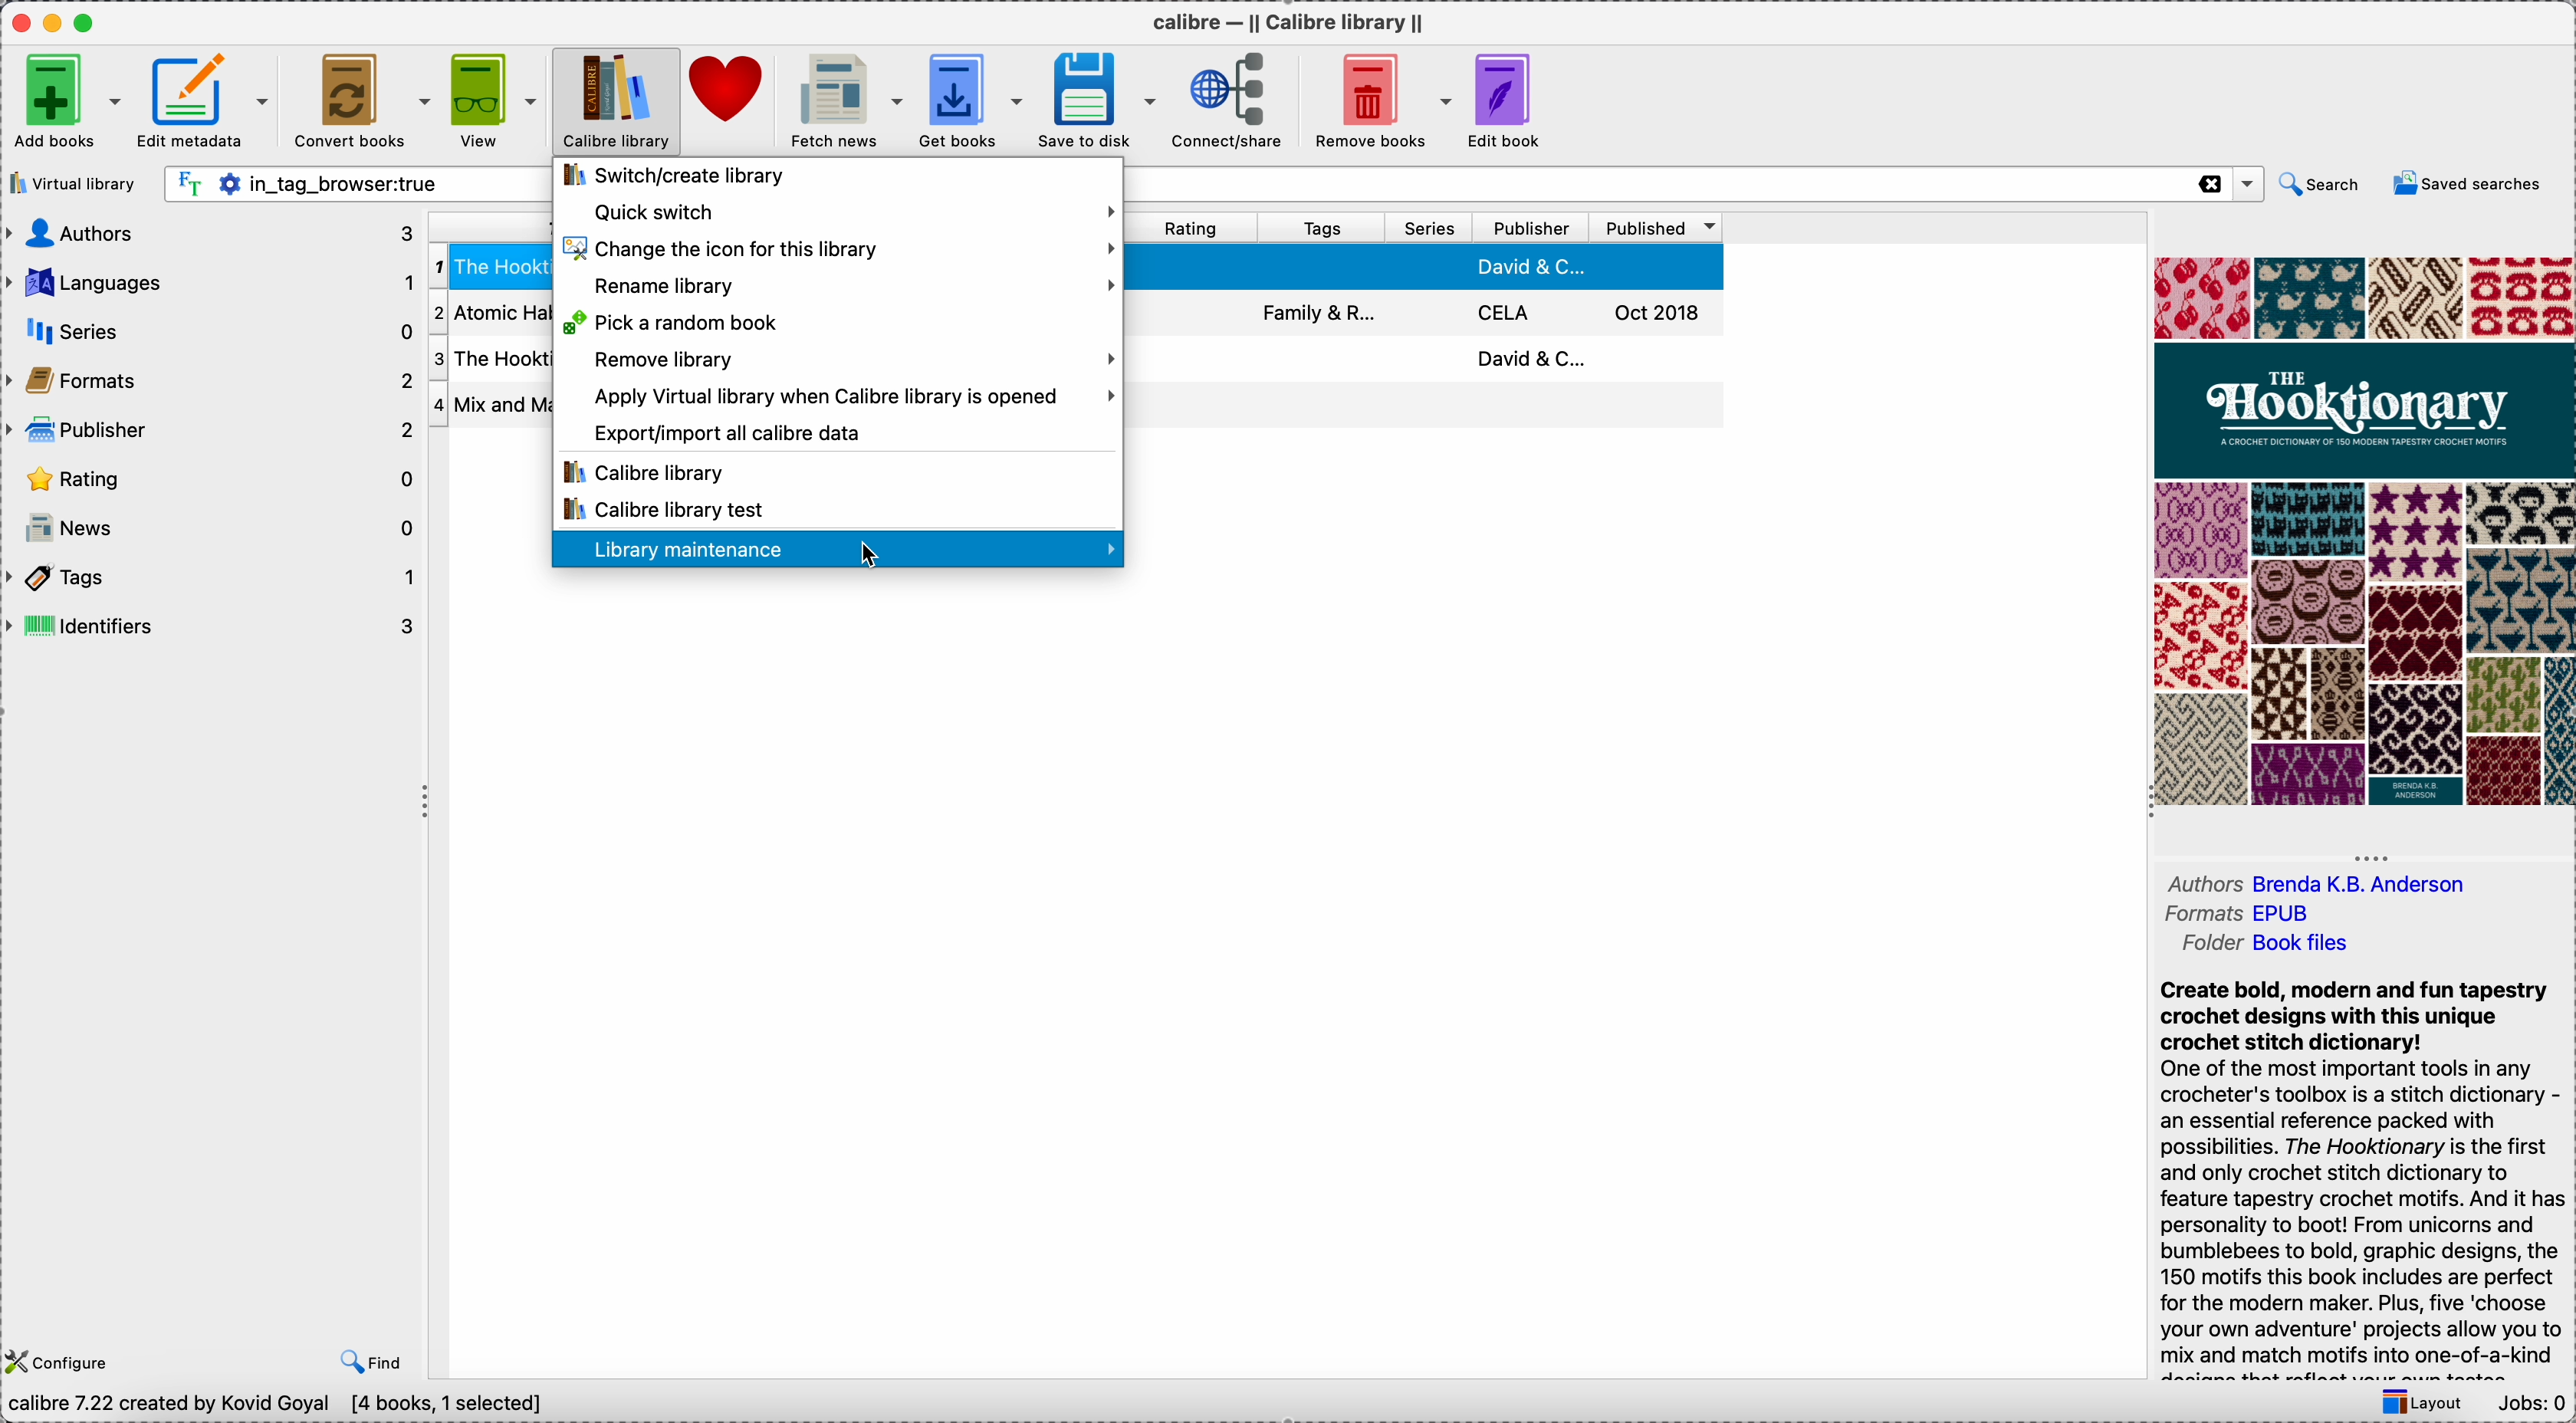 This screenshot has width=2576, height=1423. What do you see at coordinates (1533, 228) in the screenshot?
I see `publisher` at bounding box center [1533, 228].